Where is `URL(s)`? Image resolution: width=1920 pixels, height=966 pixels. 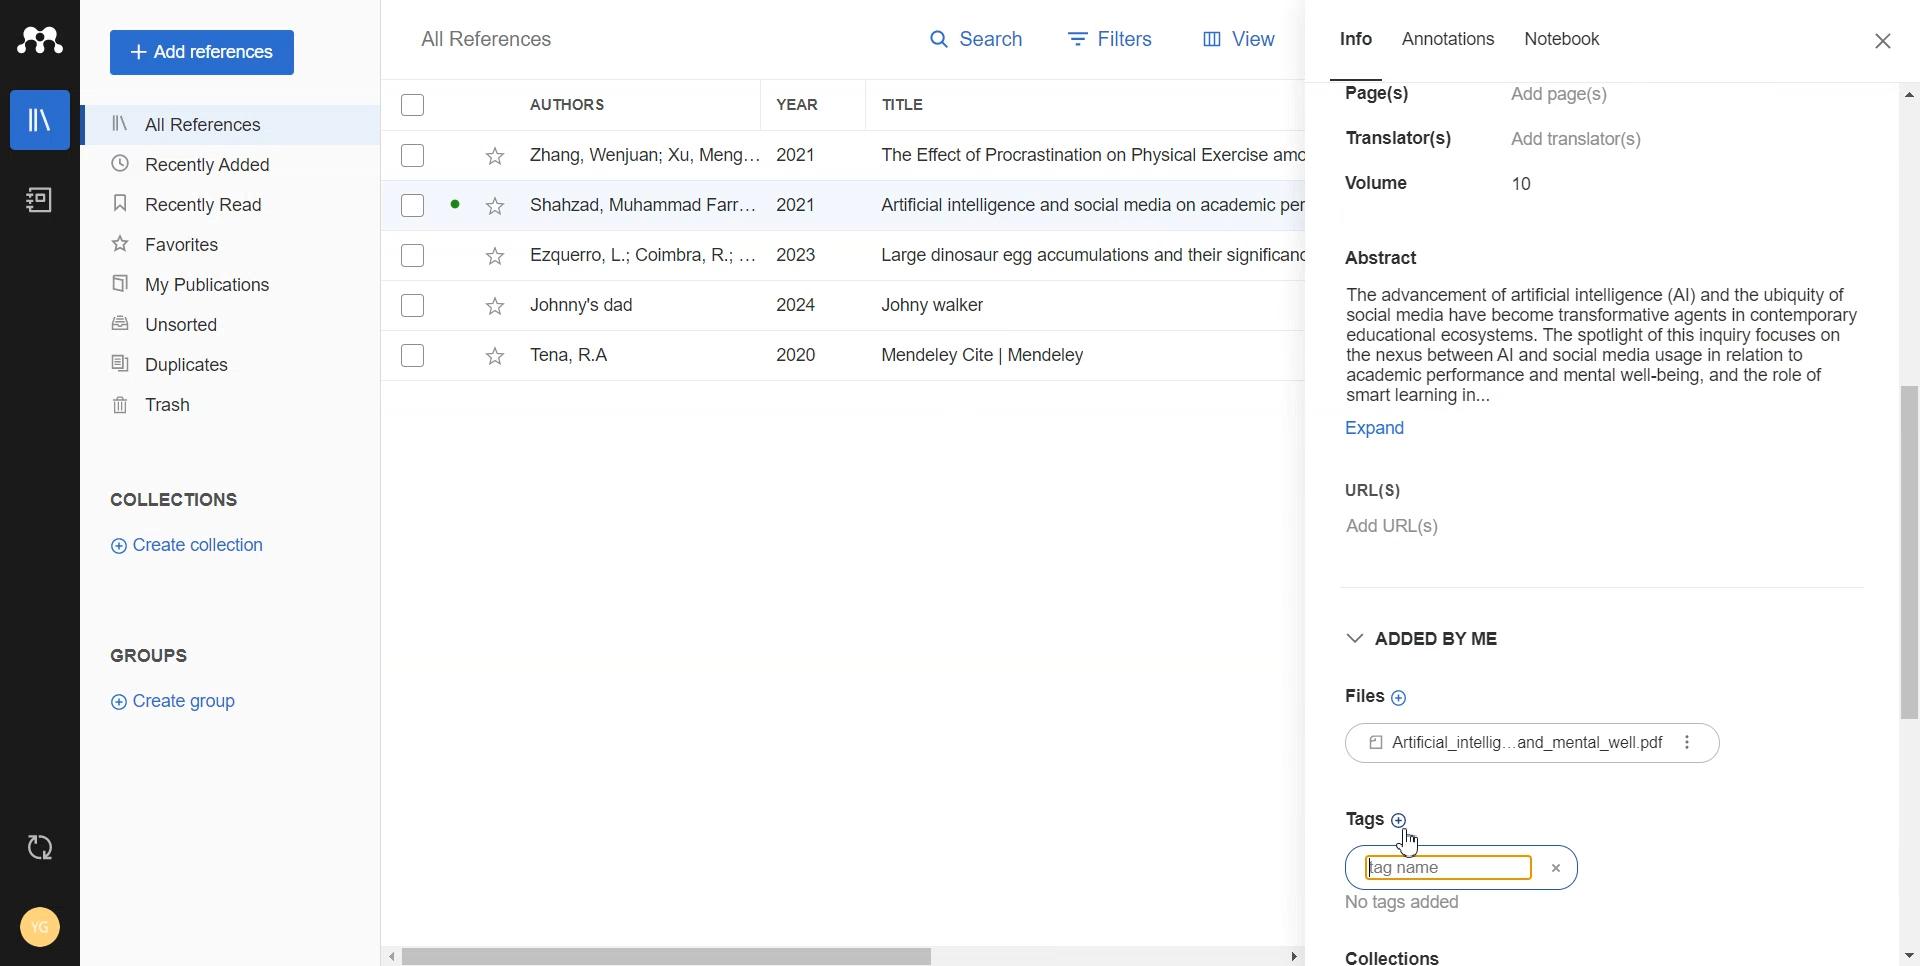 URL(s) is located at coordinates (1602, 510).